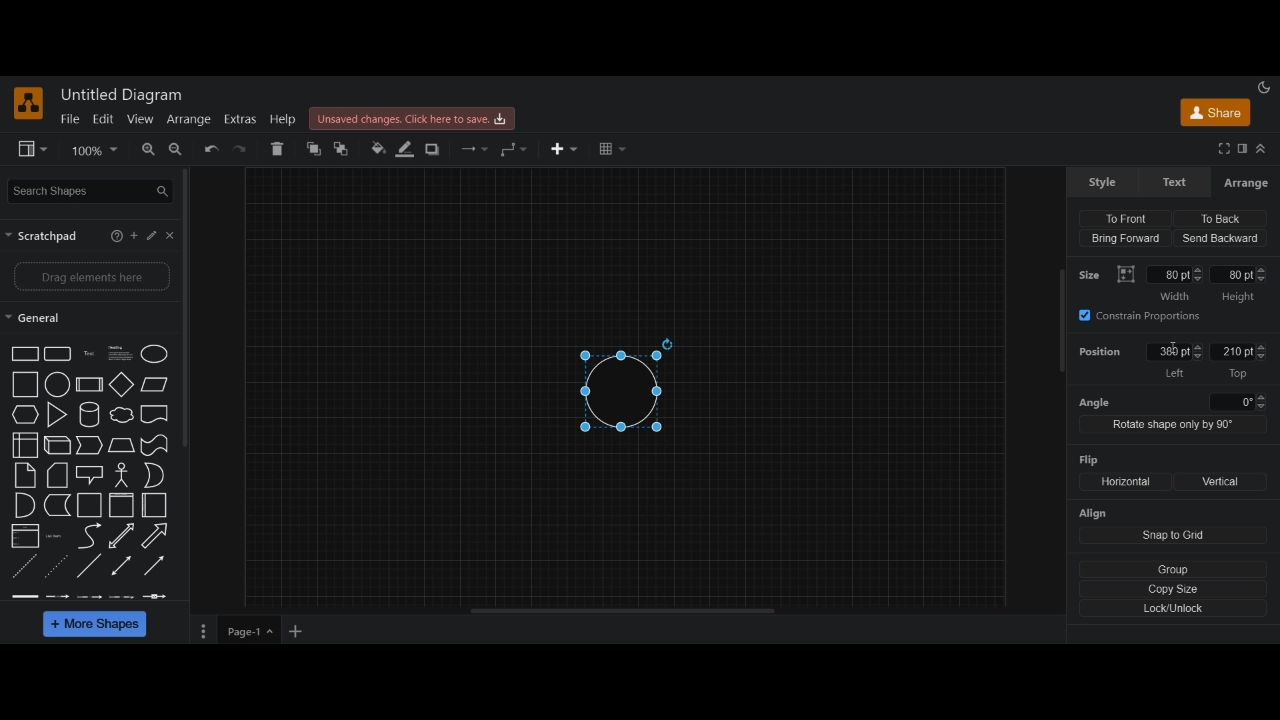 This screenshot has width=1280, height=720. What do you see at coordinates (91, 353) in the screenshot?
I see `task` at bounding box center [91, 353].